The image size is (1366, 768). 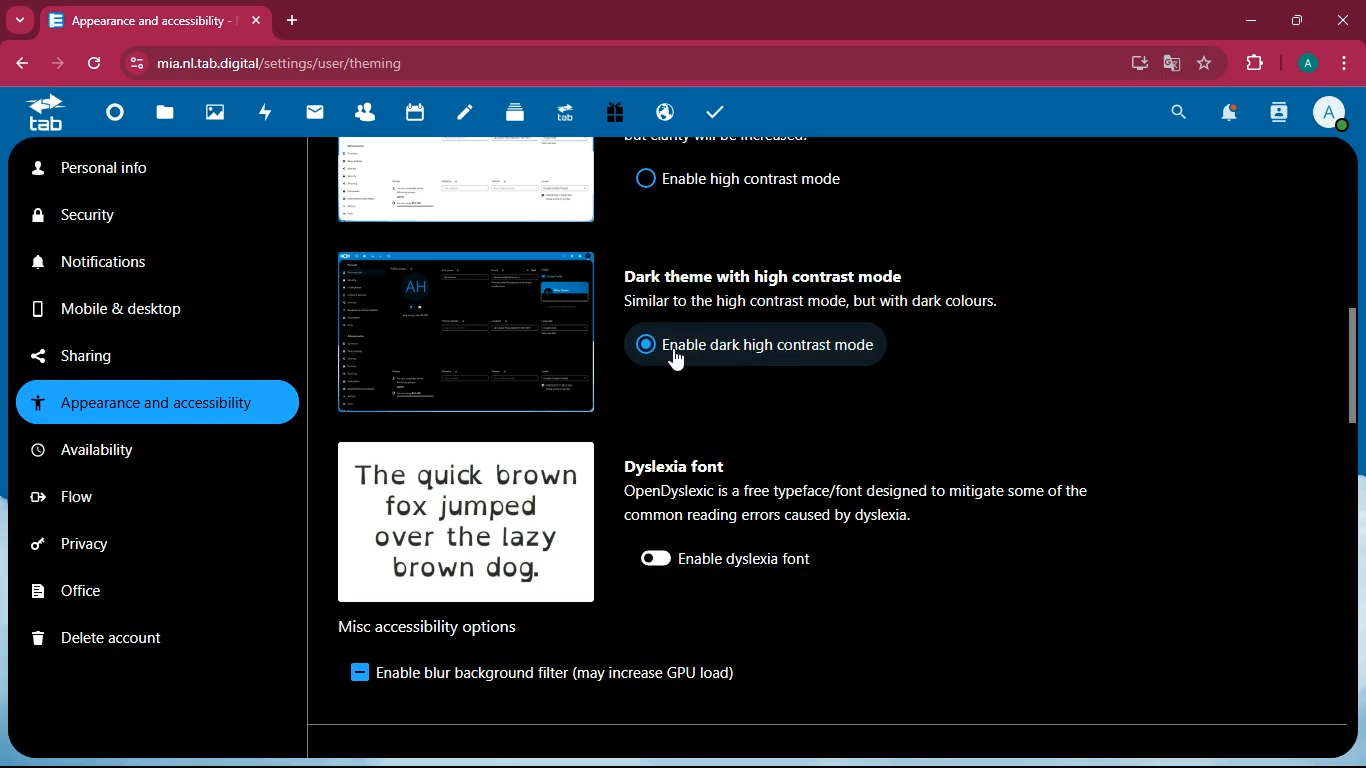 I want to click on view site information, so click(x=133, y=63).